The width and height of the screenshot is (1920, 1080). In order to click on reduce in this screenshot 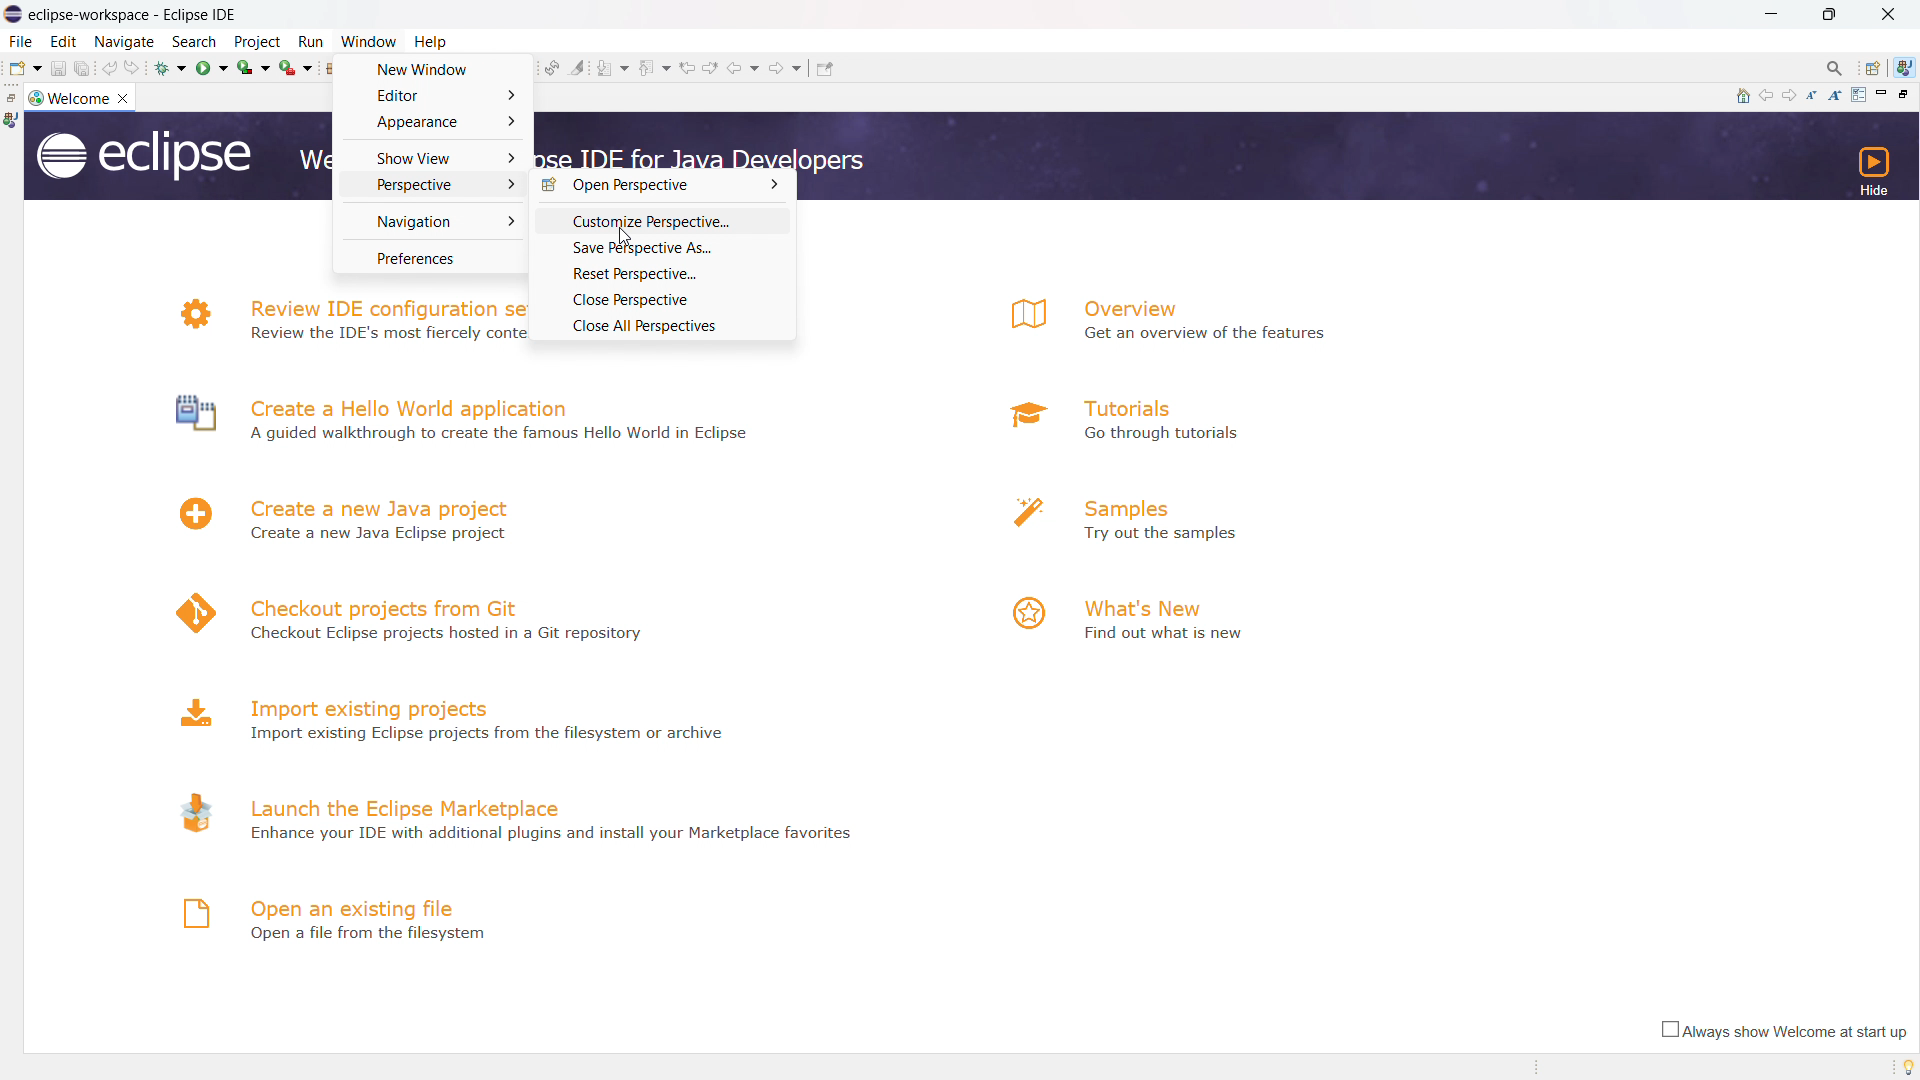, I will do `click(1815, 95)`.